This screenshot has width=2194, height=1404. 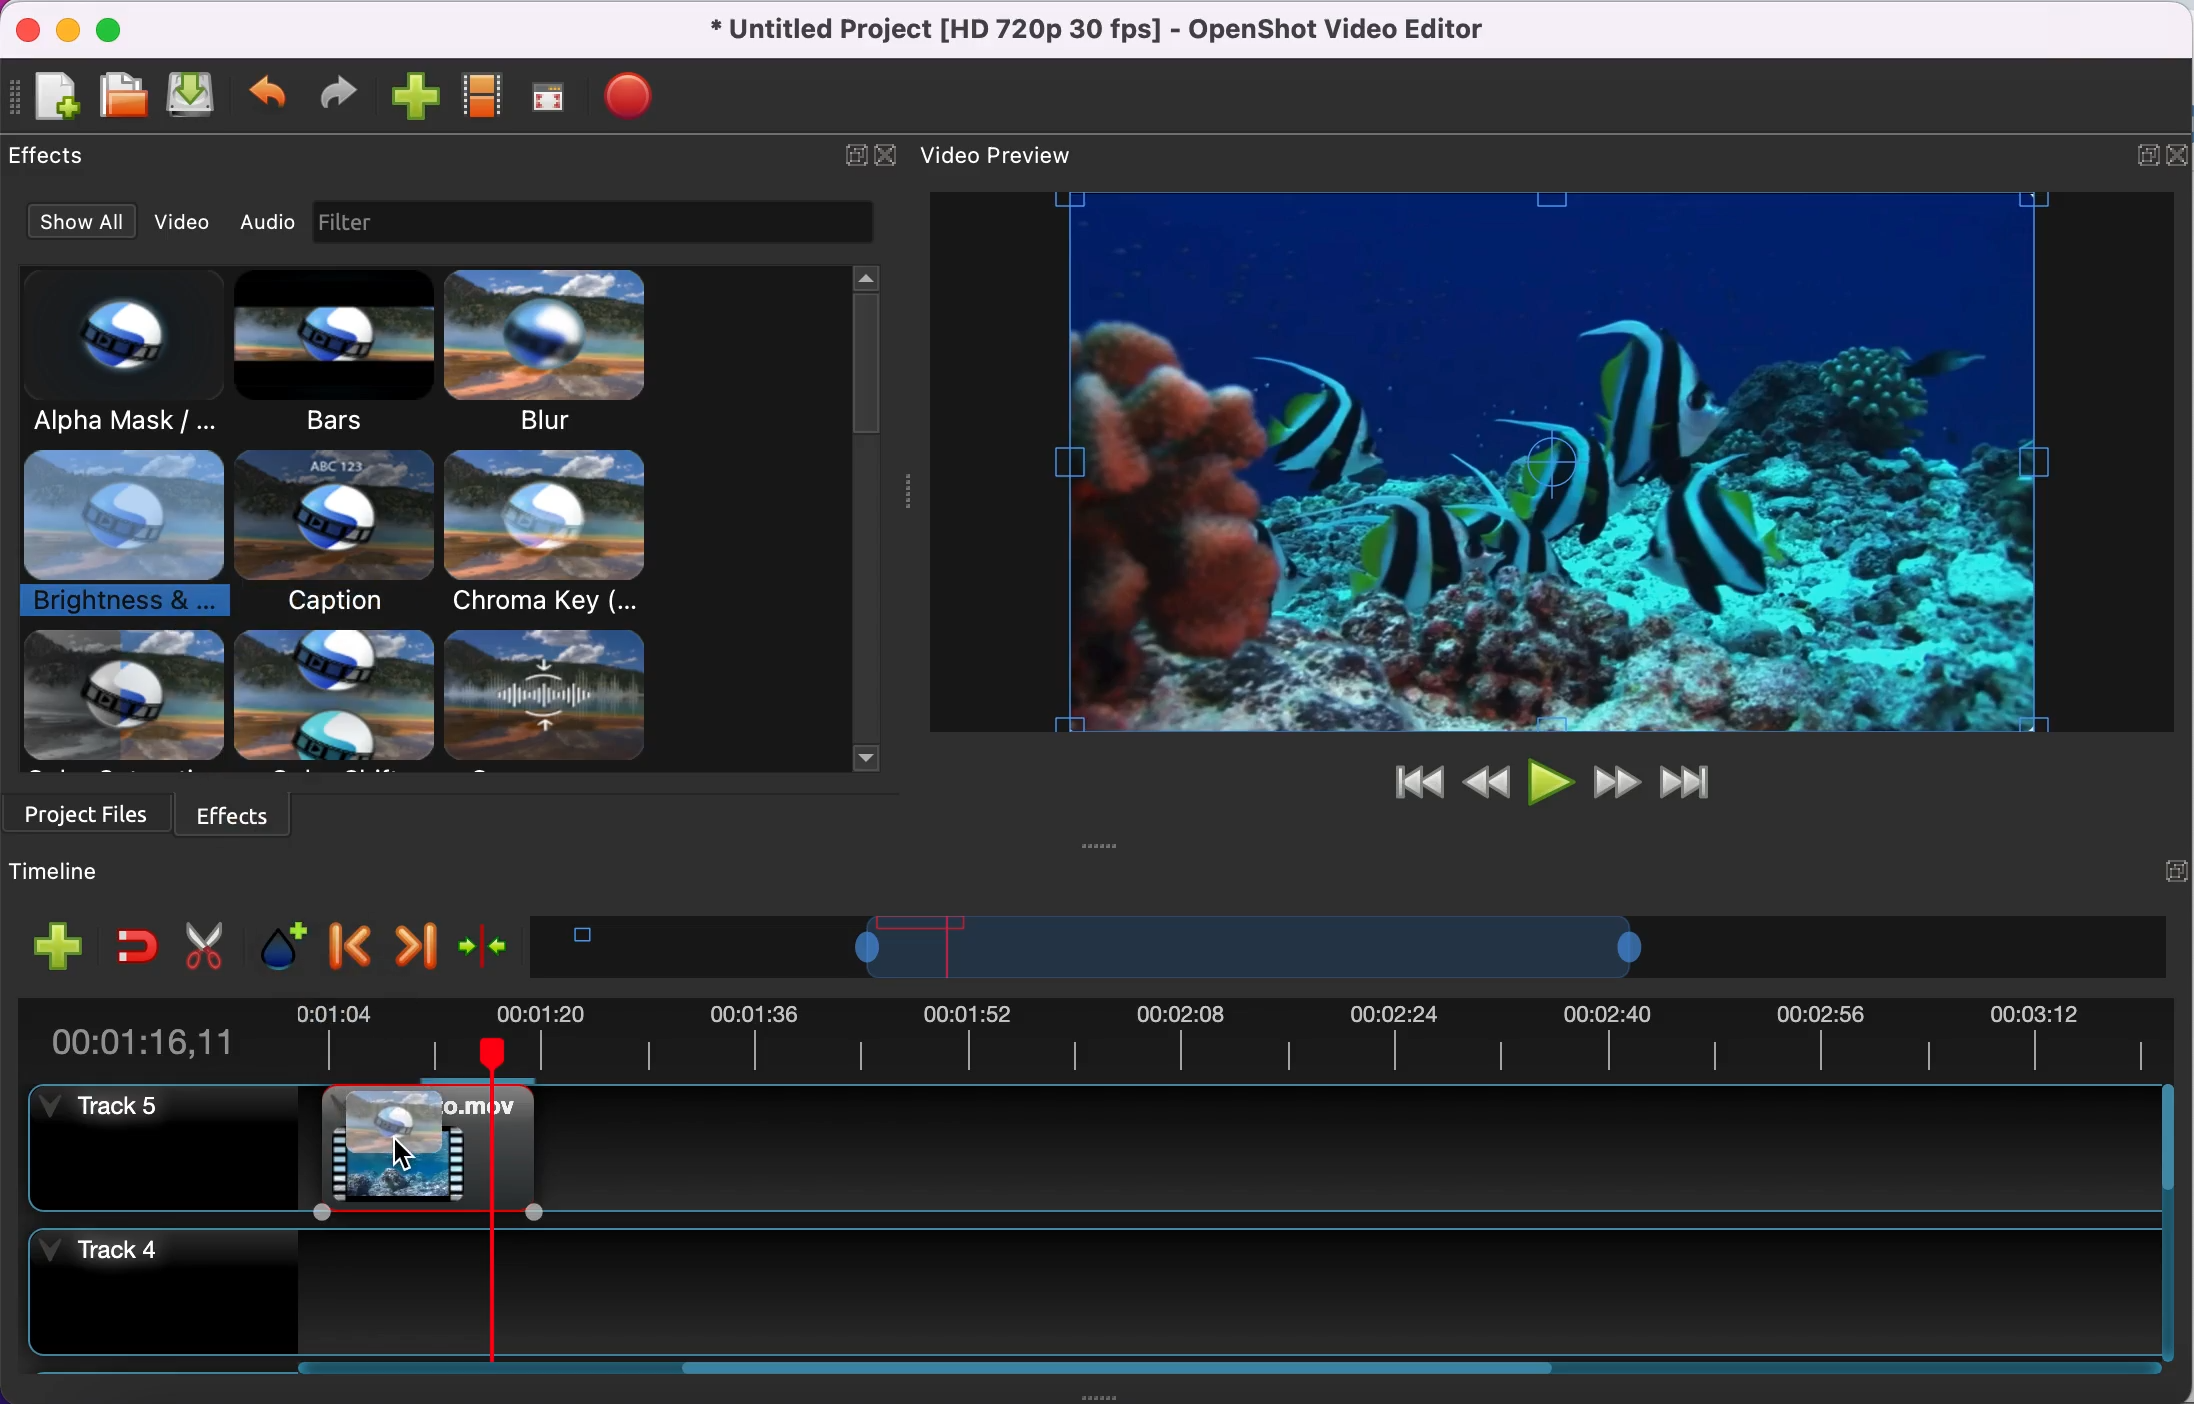 I want to click on duration, so click(x=1089, y=1036).